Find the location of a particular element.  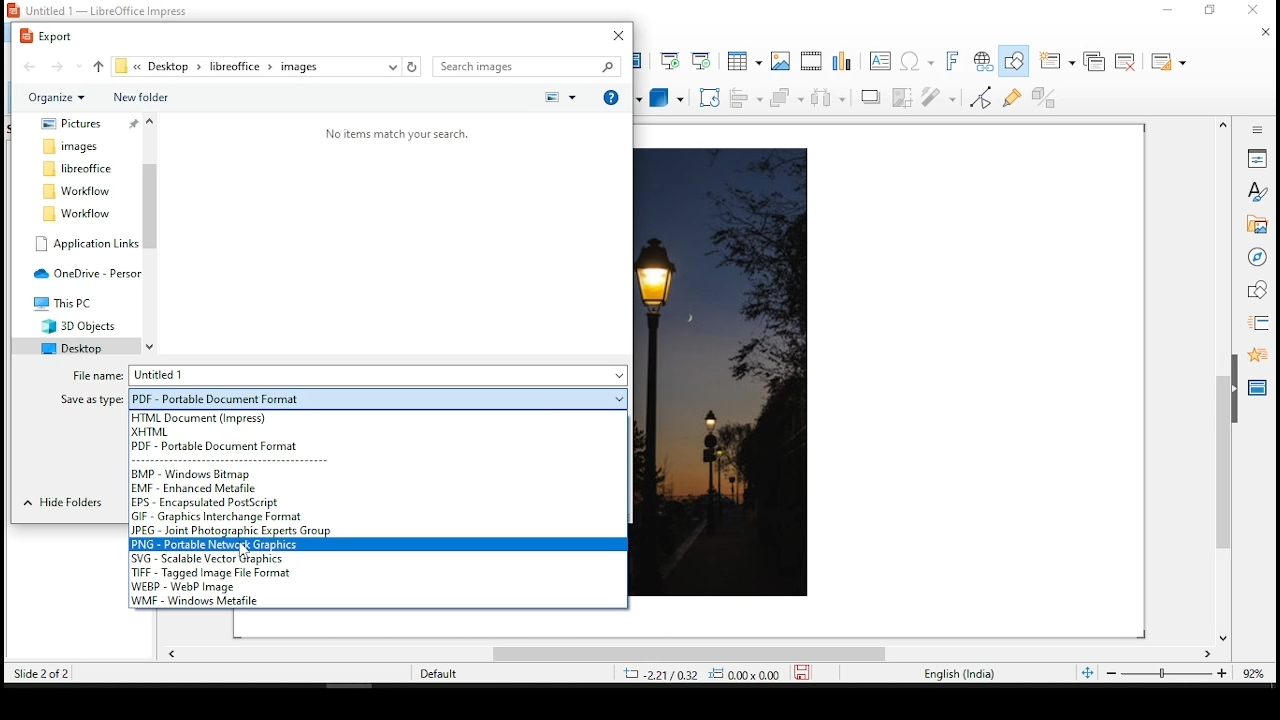

Slide 2 of 2 is located at coordinates (38, 673).